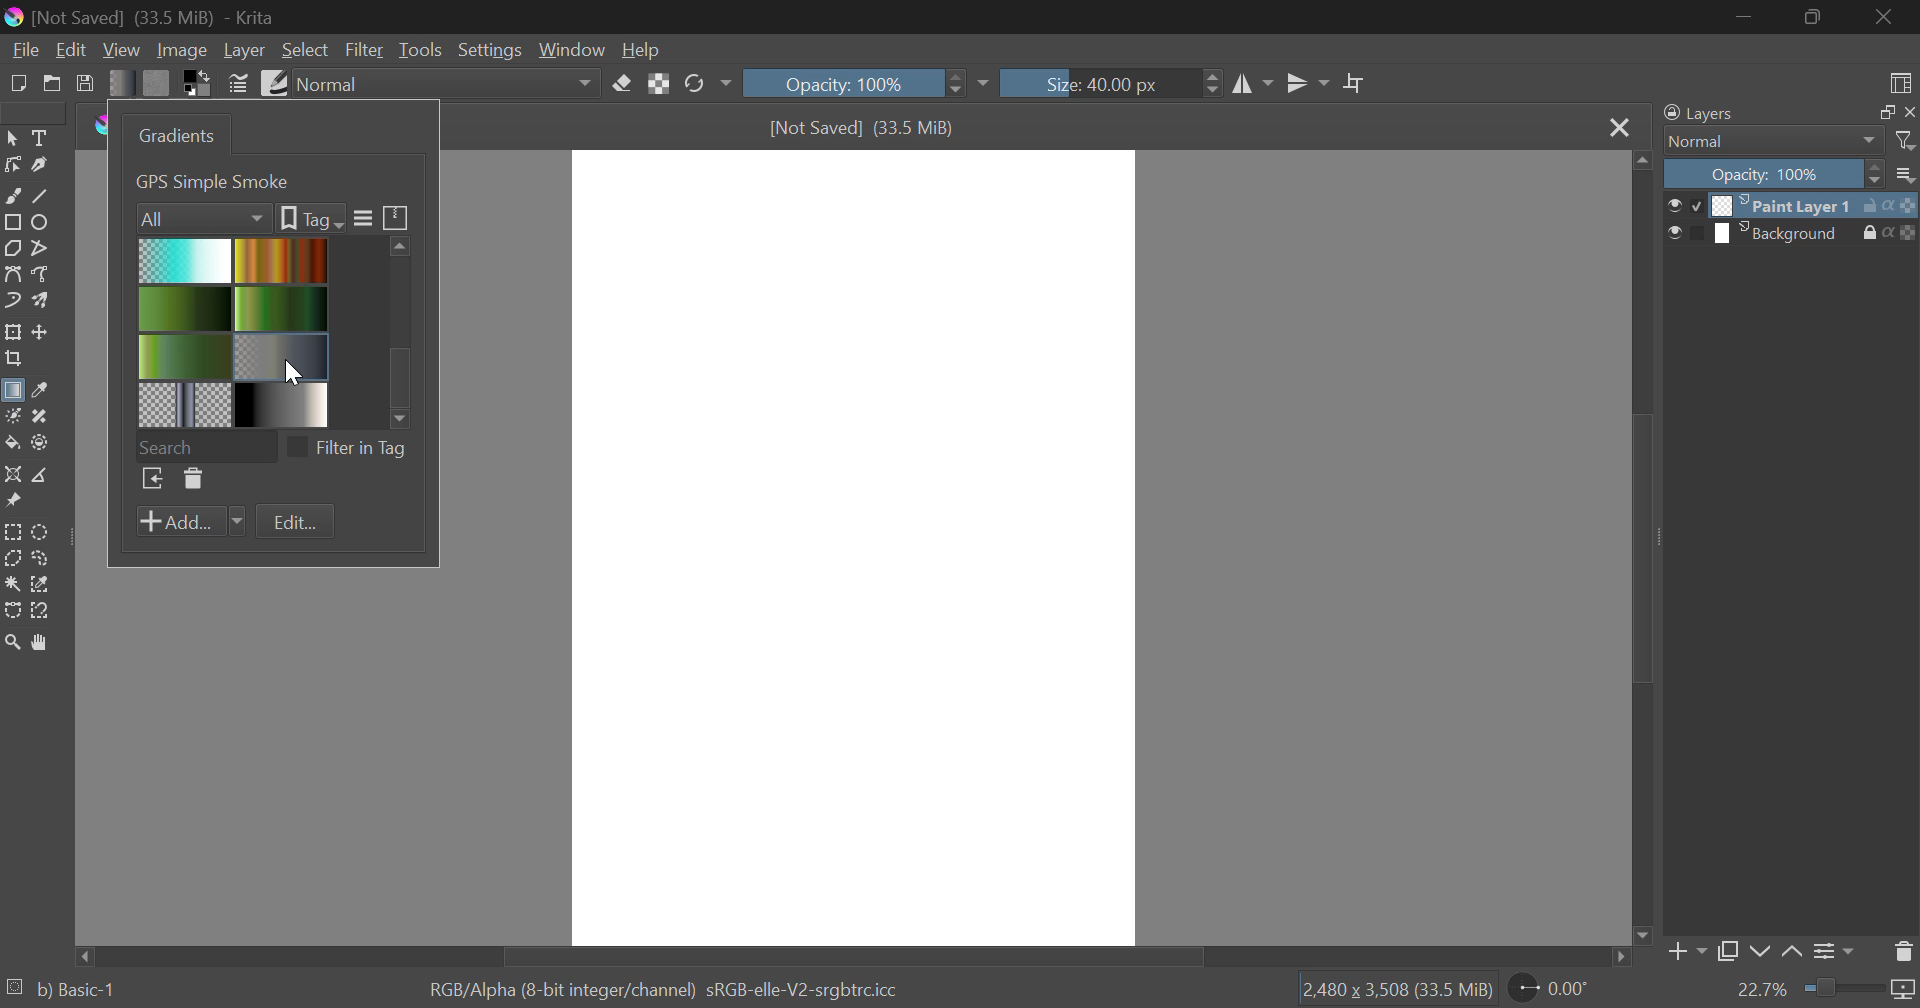 The width and height of the screenshot is (1920, 1008). Describe the element at coordinates (1874, 233) in the screenshot. I see `lock` at that location.